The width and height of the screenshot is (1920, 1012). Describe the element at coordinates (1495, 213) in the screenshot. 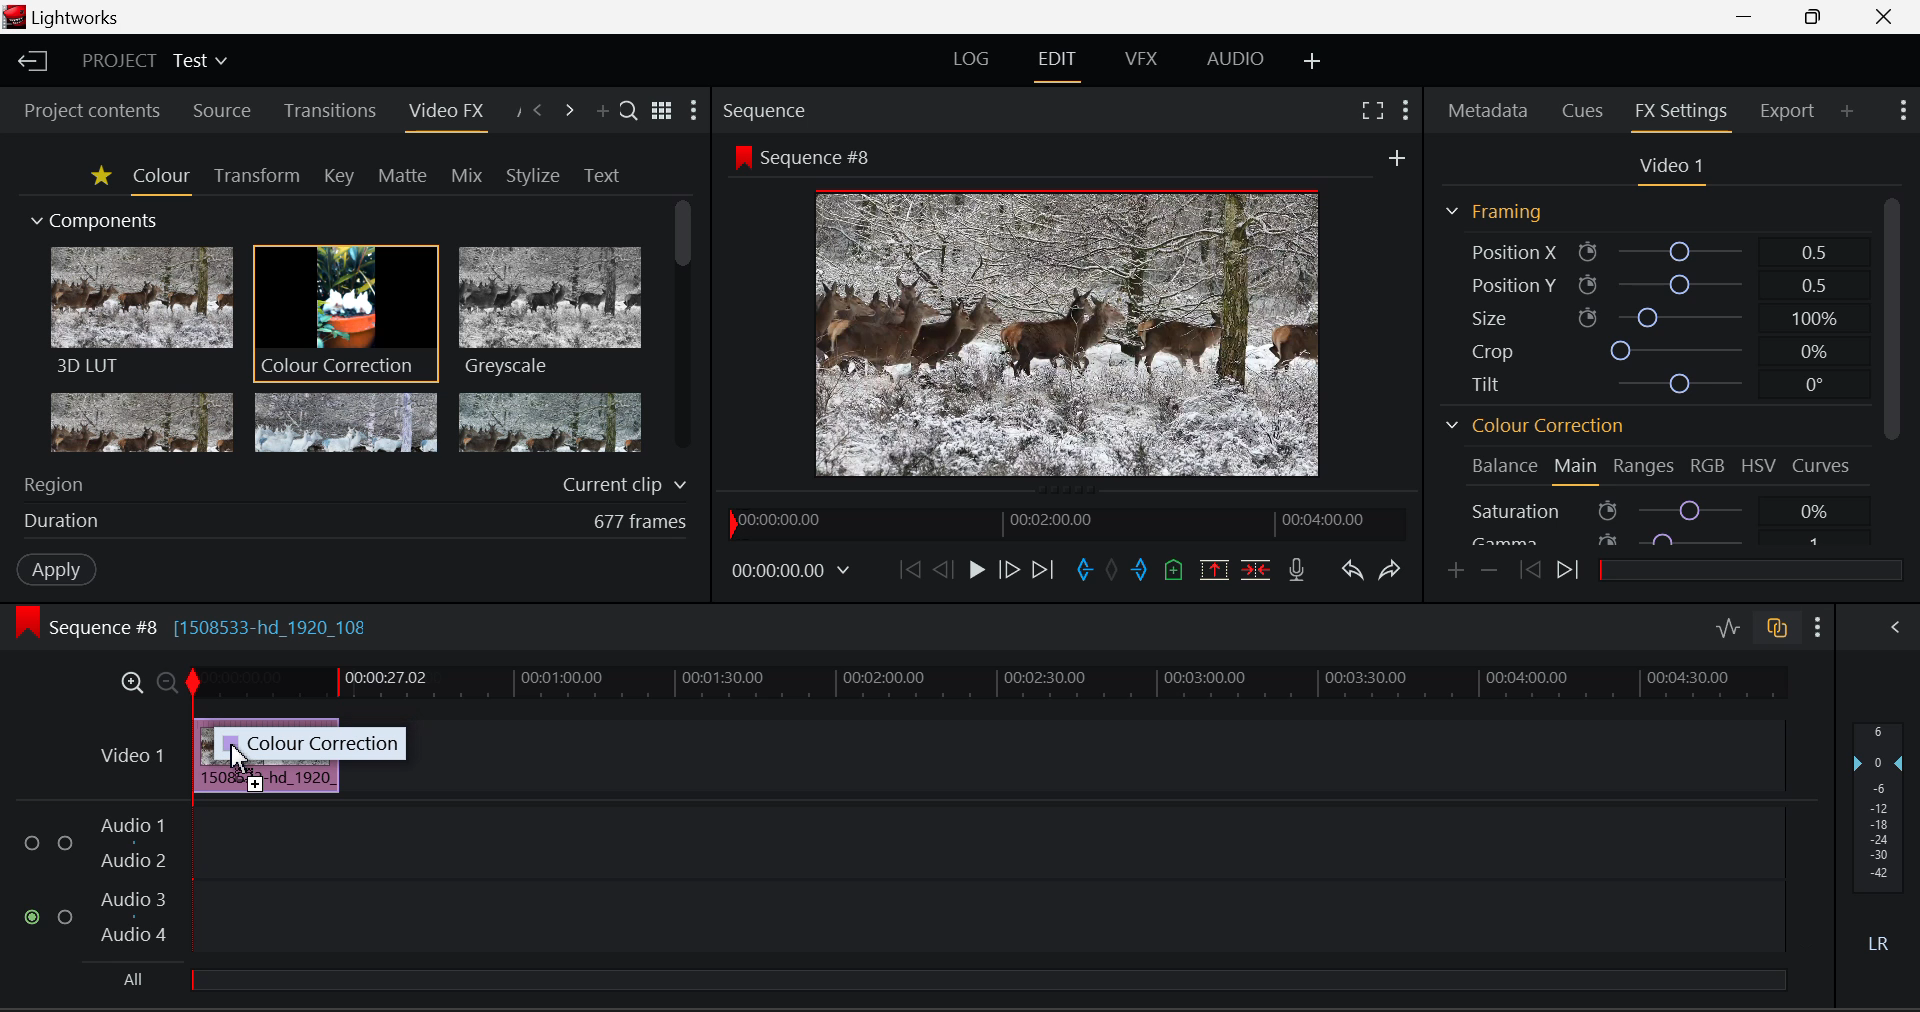

I see `Framing Section` at that location.